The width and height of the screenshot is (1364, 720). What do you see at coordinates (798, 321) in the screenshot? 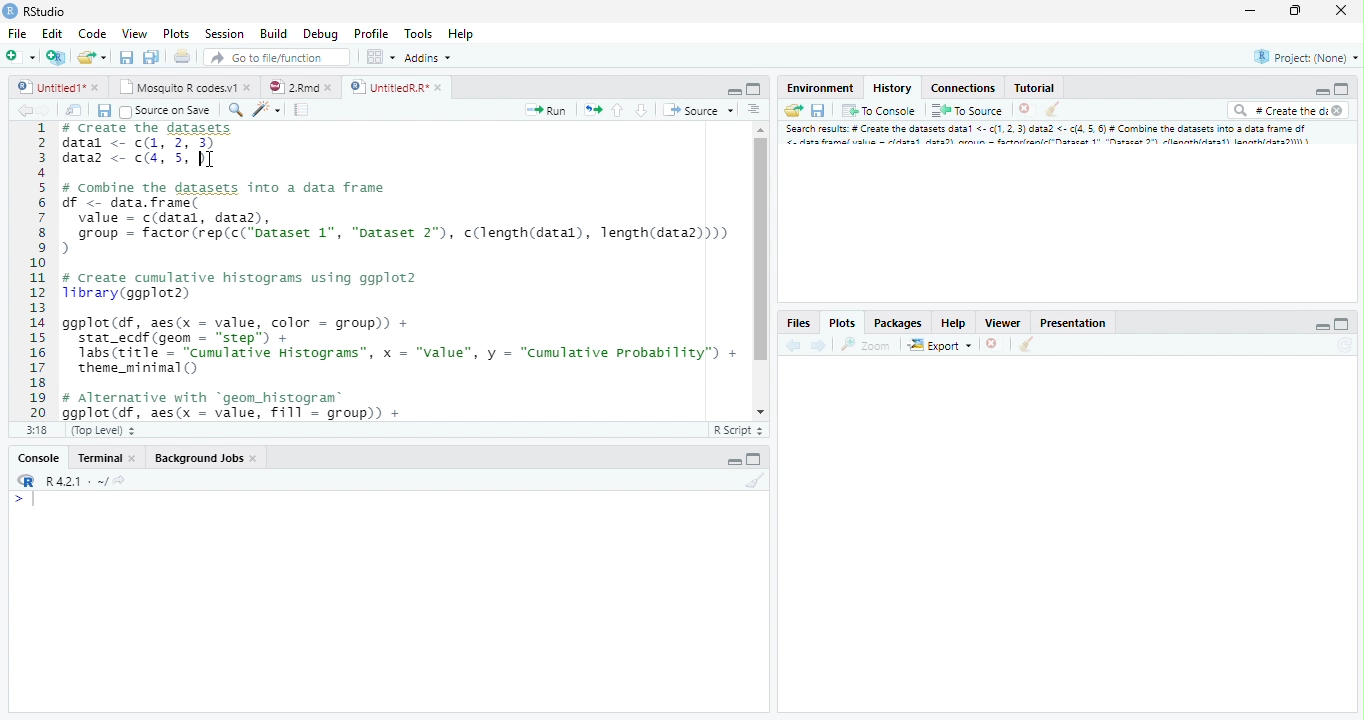
I see `Files` at bounding box center [798, 321].